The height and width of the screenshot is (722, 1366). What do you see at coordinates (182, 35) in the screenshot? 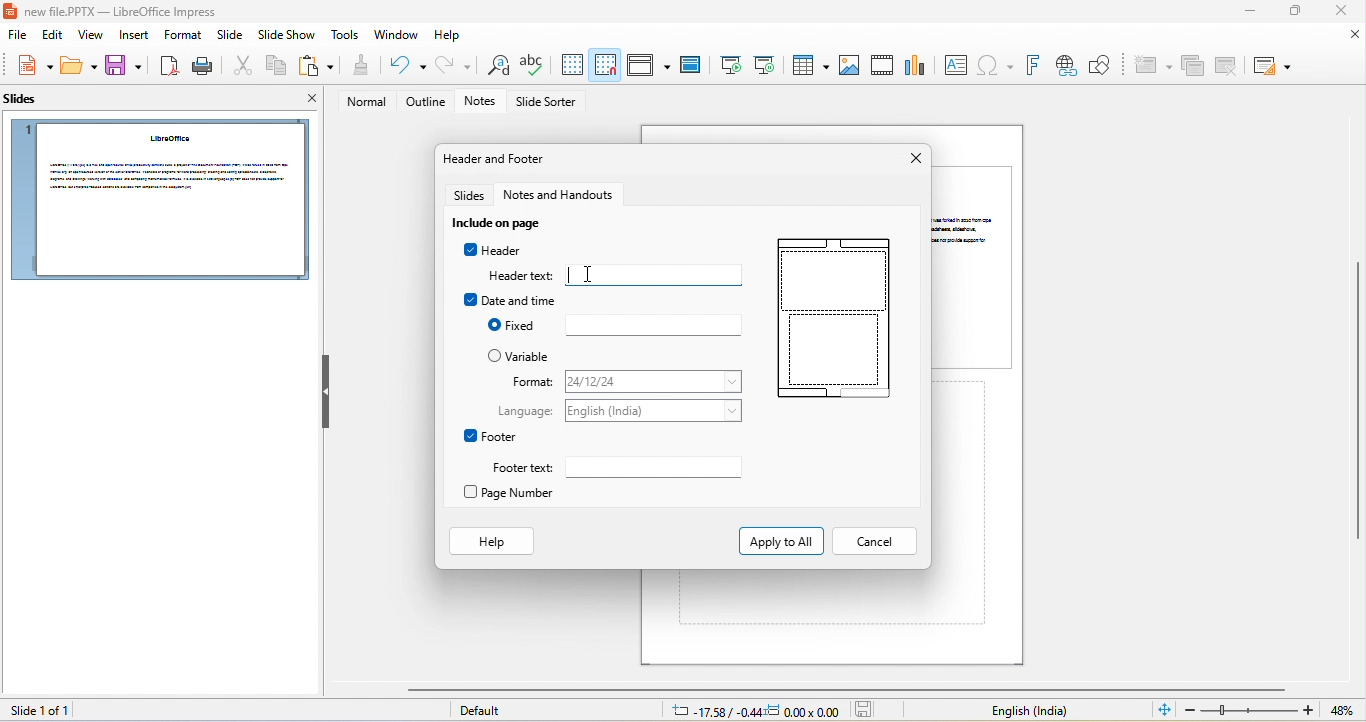
I see `format` at bounding box center [182, 35].